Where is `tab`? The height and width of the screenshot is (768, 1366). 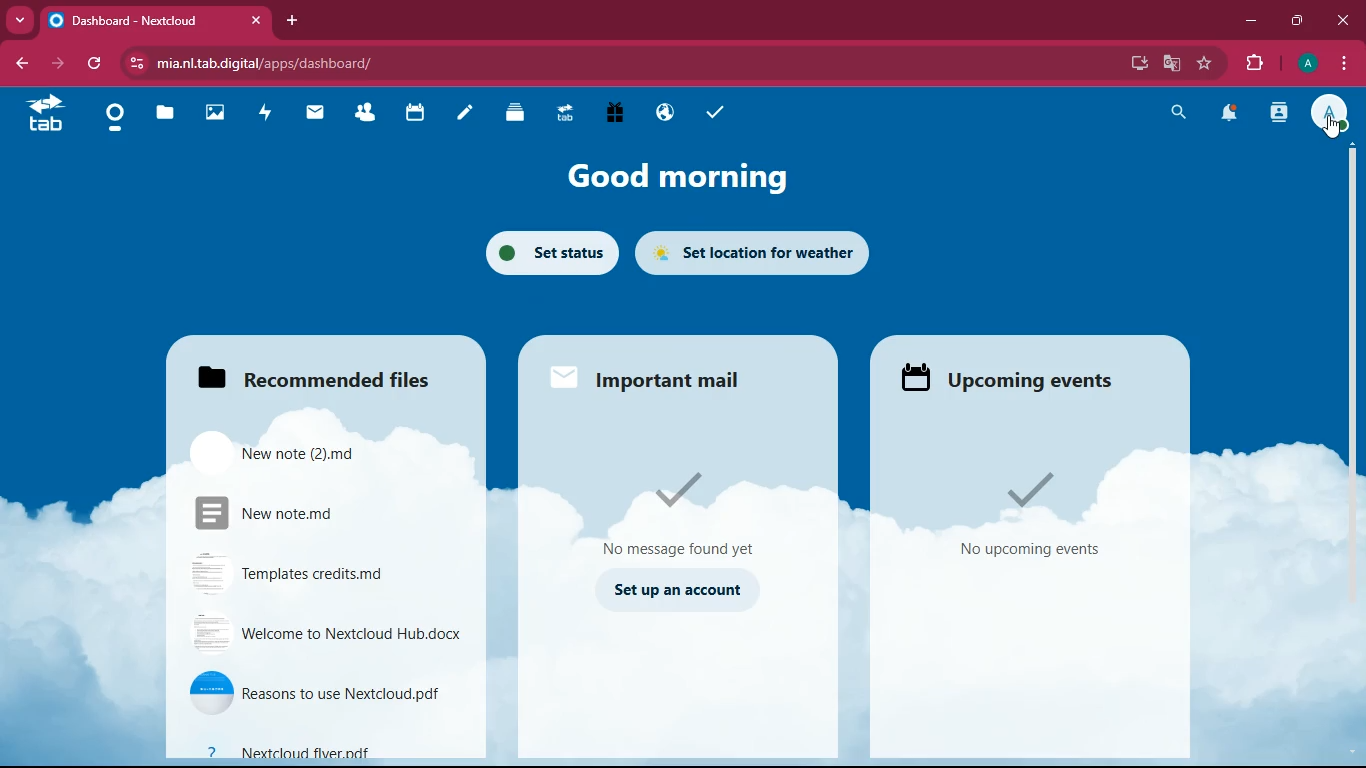
tab is located at coordinates (156, 20).